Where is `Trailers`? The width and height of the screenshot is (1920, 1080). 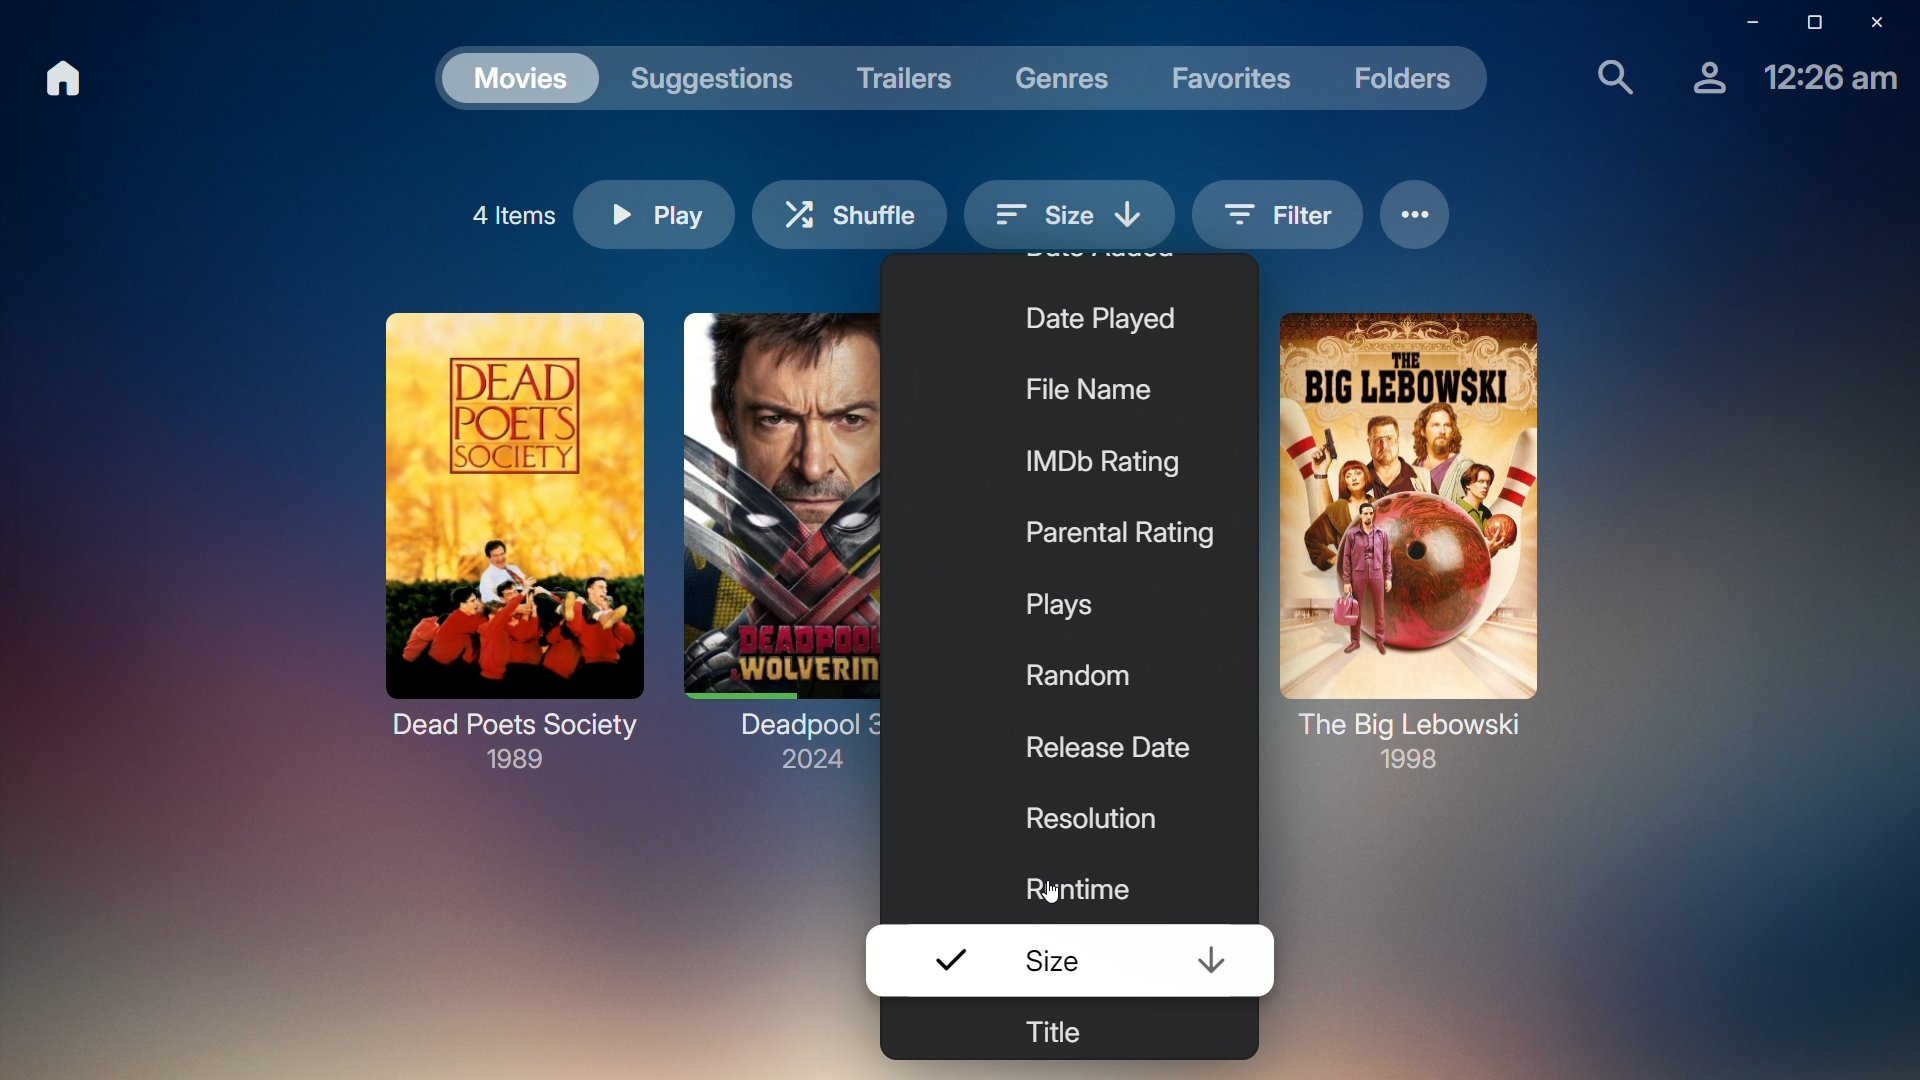
Trailers is located at coordinates (904, 75).